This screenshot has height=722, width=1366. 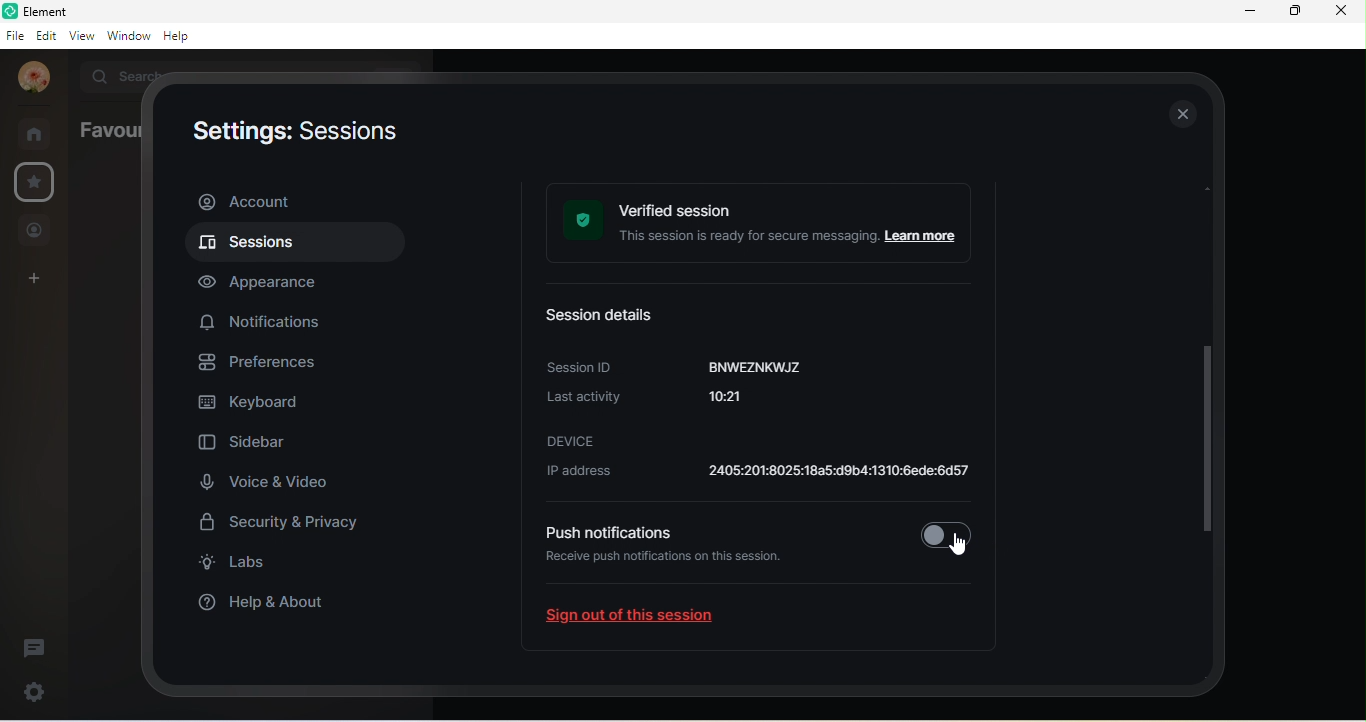 I want to click on close, so click(x=1339, y=11).